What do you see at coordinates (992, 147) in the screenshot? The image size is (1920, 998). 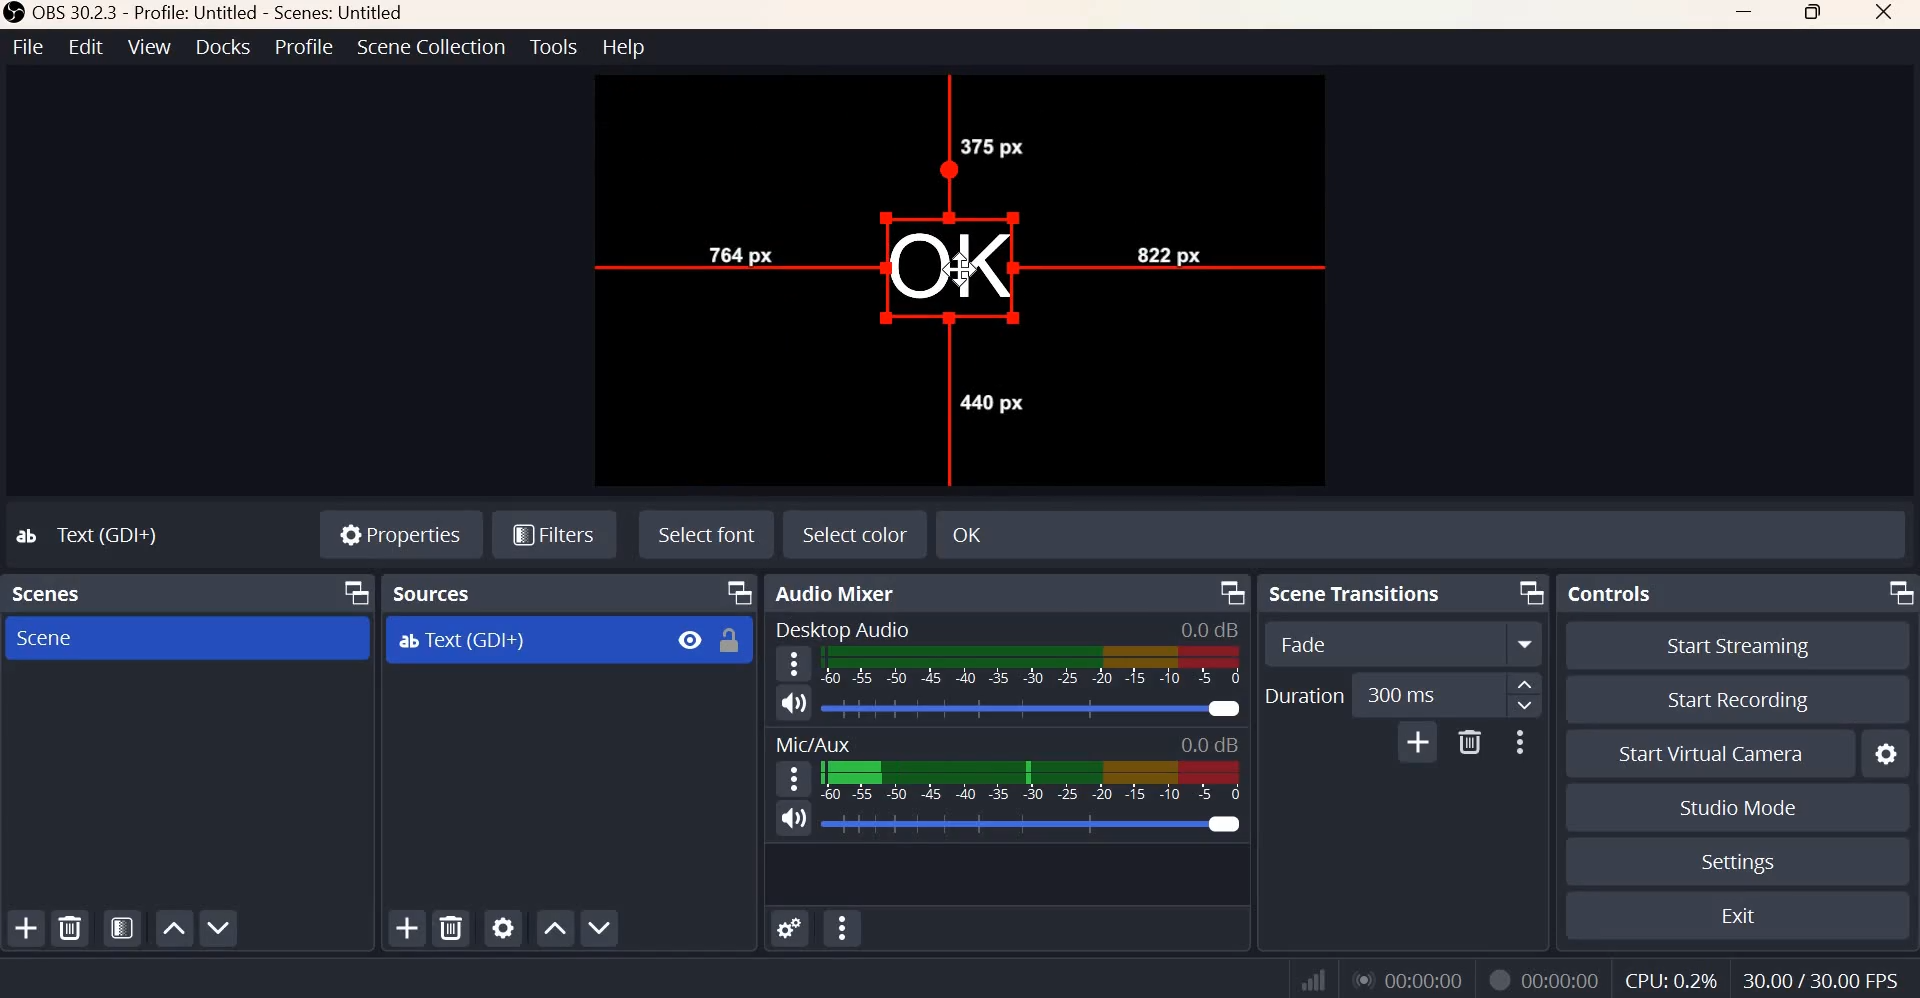 I see `375 px` at bounding box center [992, 147].